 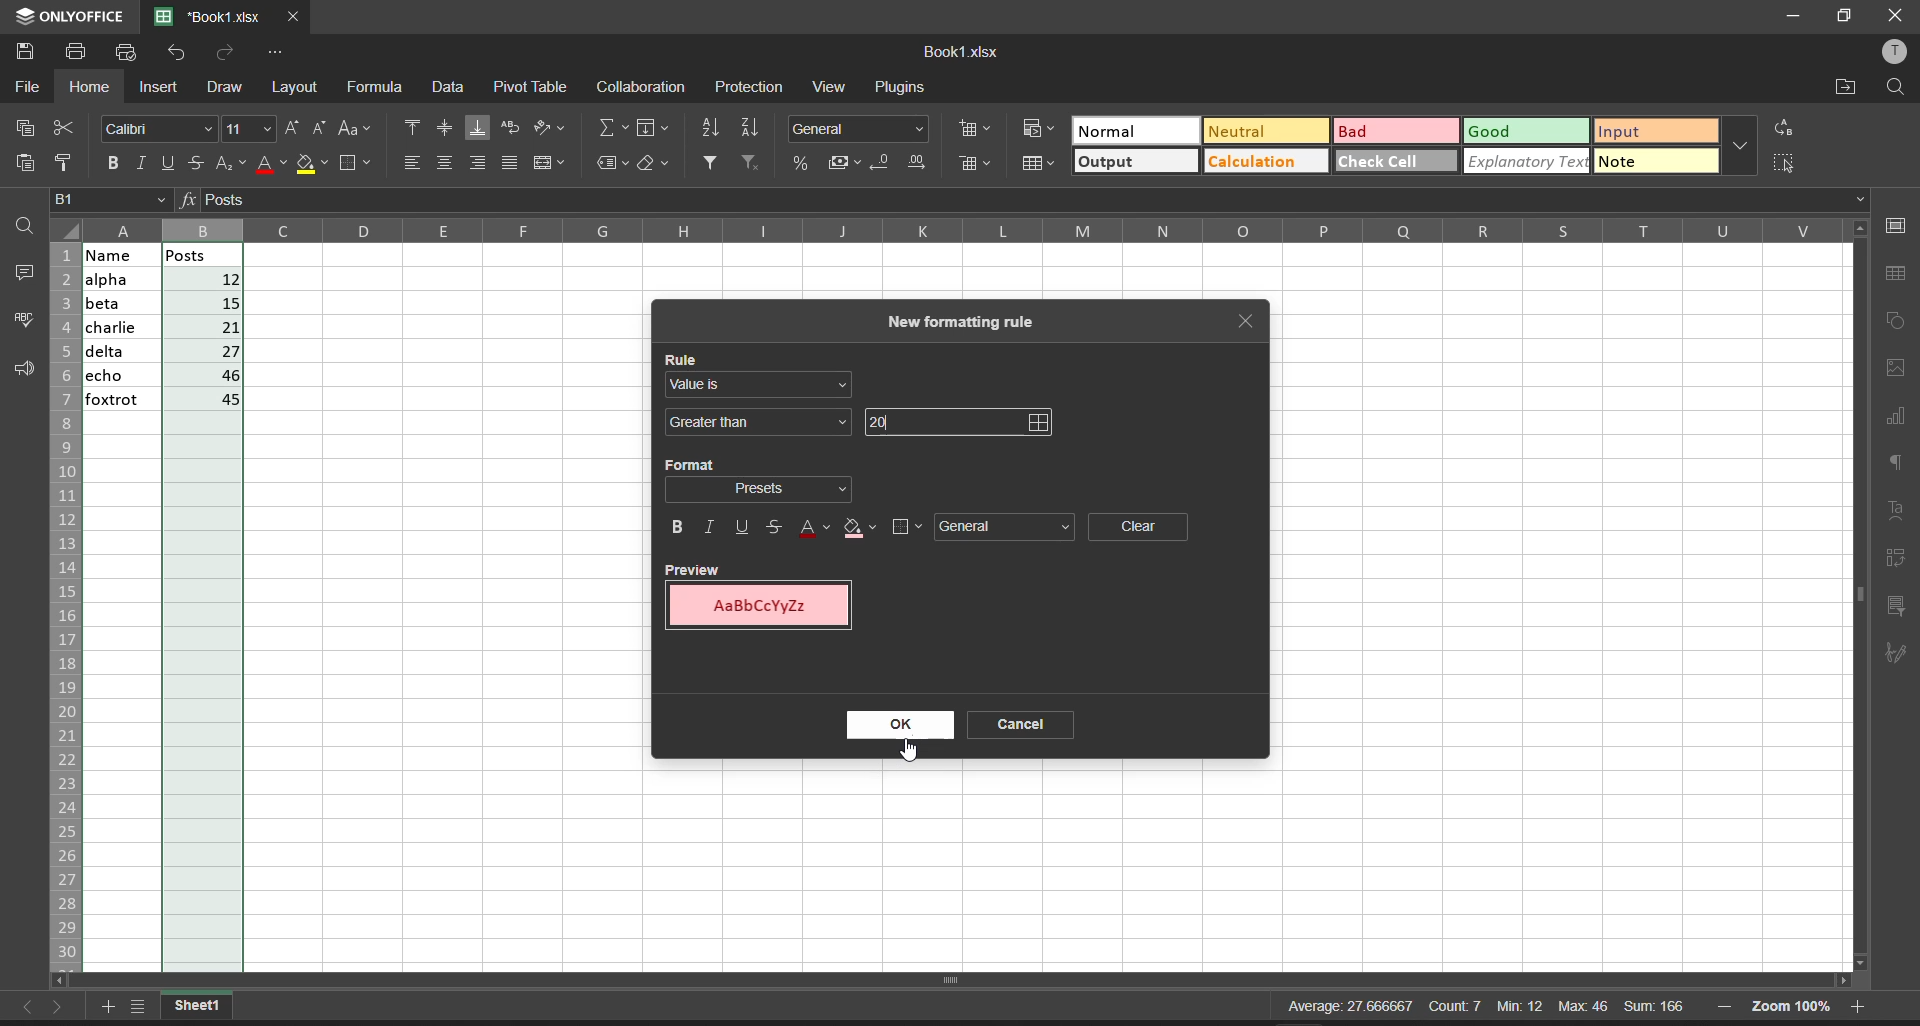 I want to click on named ranges, so click(x=607, y=163).